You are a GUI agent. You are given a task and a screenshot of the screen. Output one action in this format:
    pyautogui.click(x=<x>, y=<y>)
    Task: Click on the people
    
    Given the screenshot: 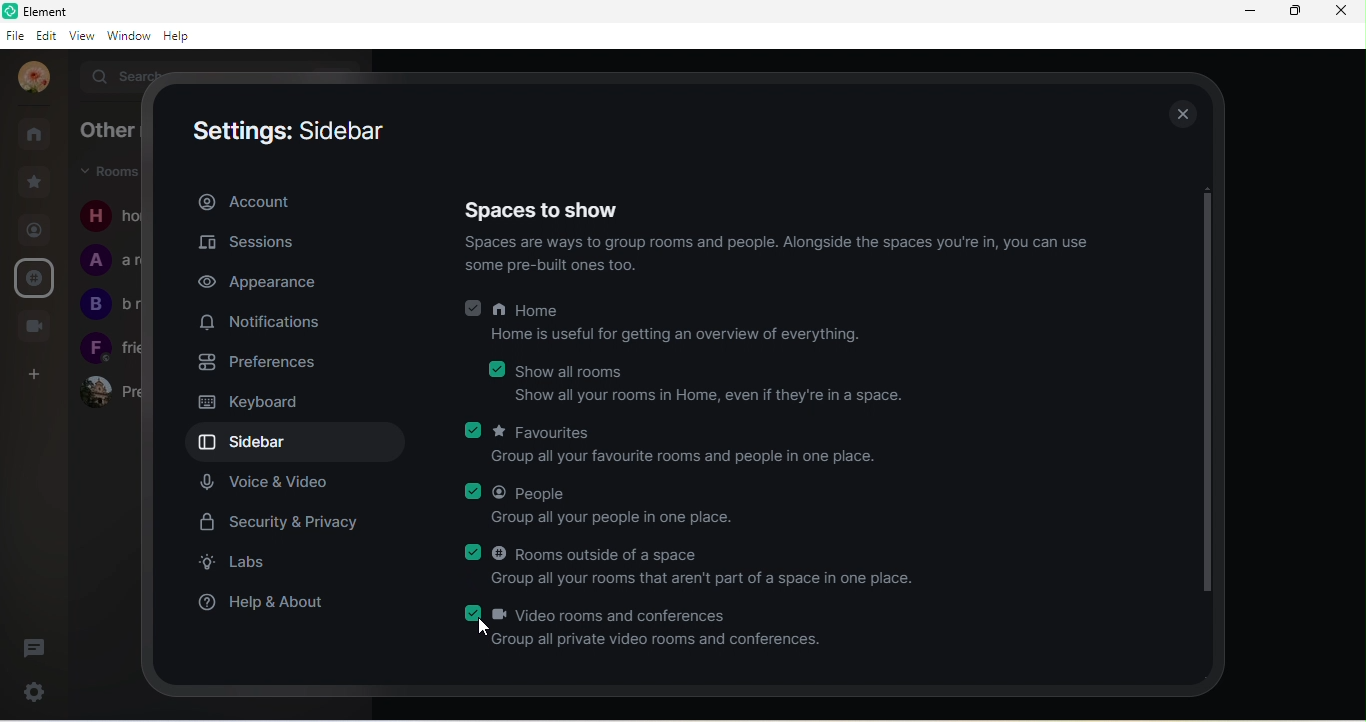 What is the action you would take?
    pyautogui.click(x=34, y=232)
    